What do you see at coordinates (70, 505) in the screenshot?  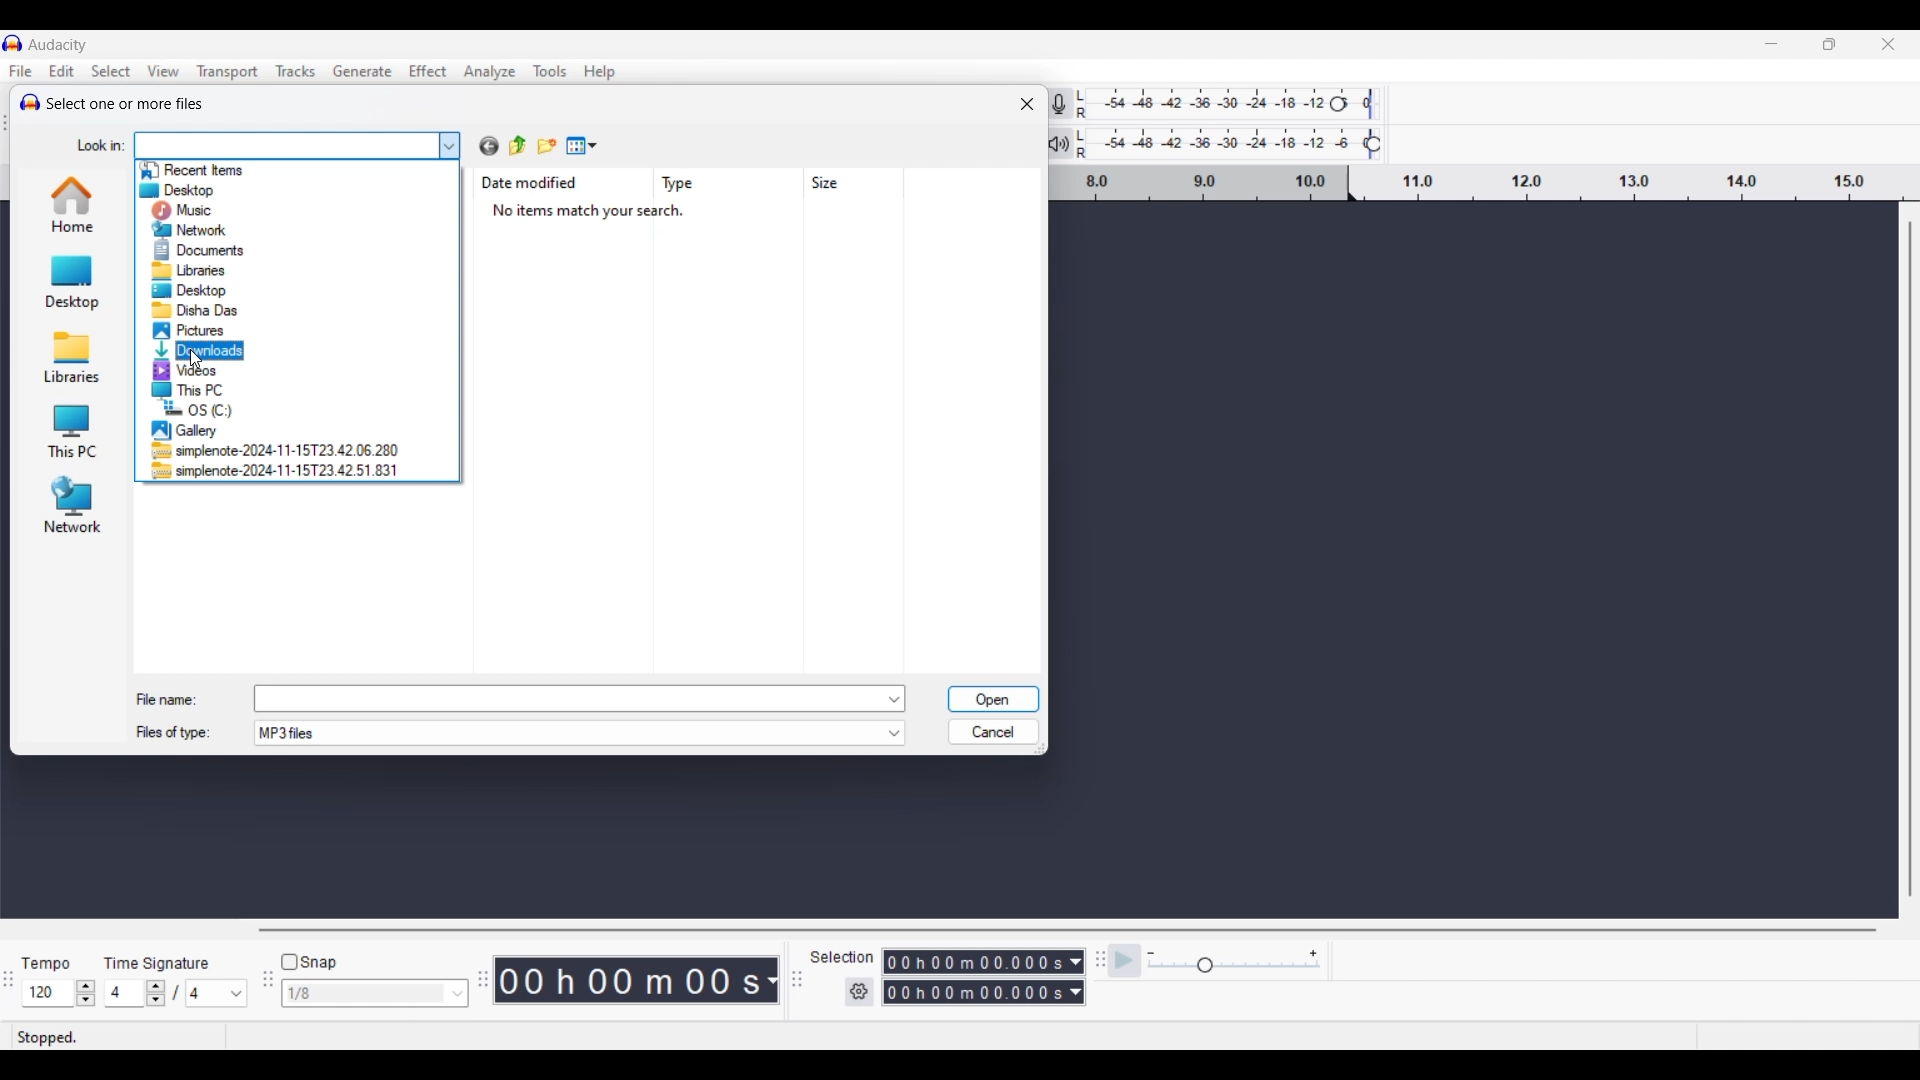 I see `Network folder` at bounding box center [70, 505].